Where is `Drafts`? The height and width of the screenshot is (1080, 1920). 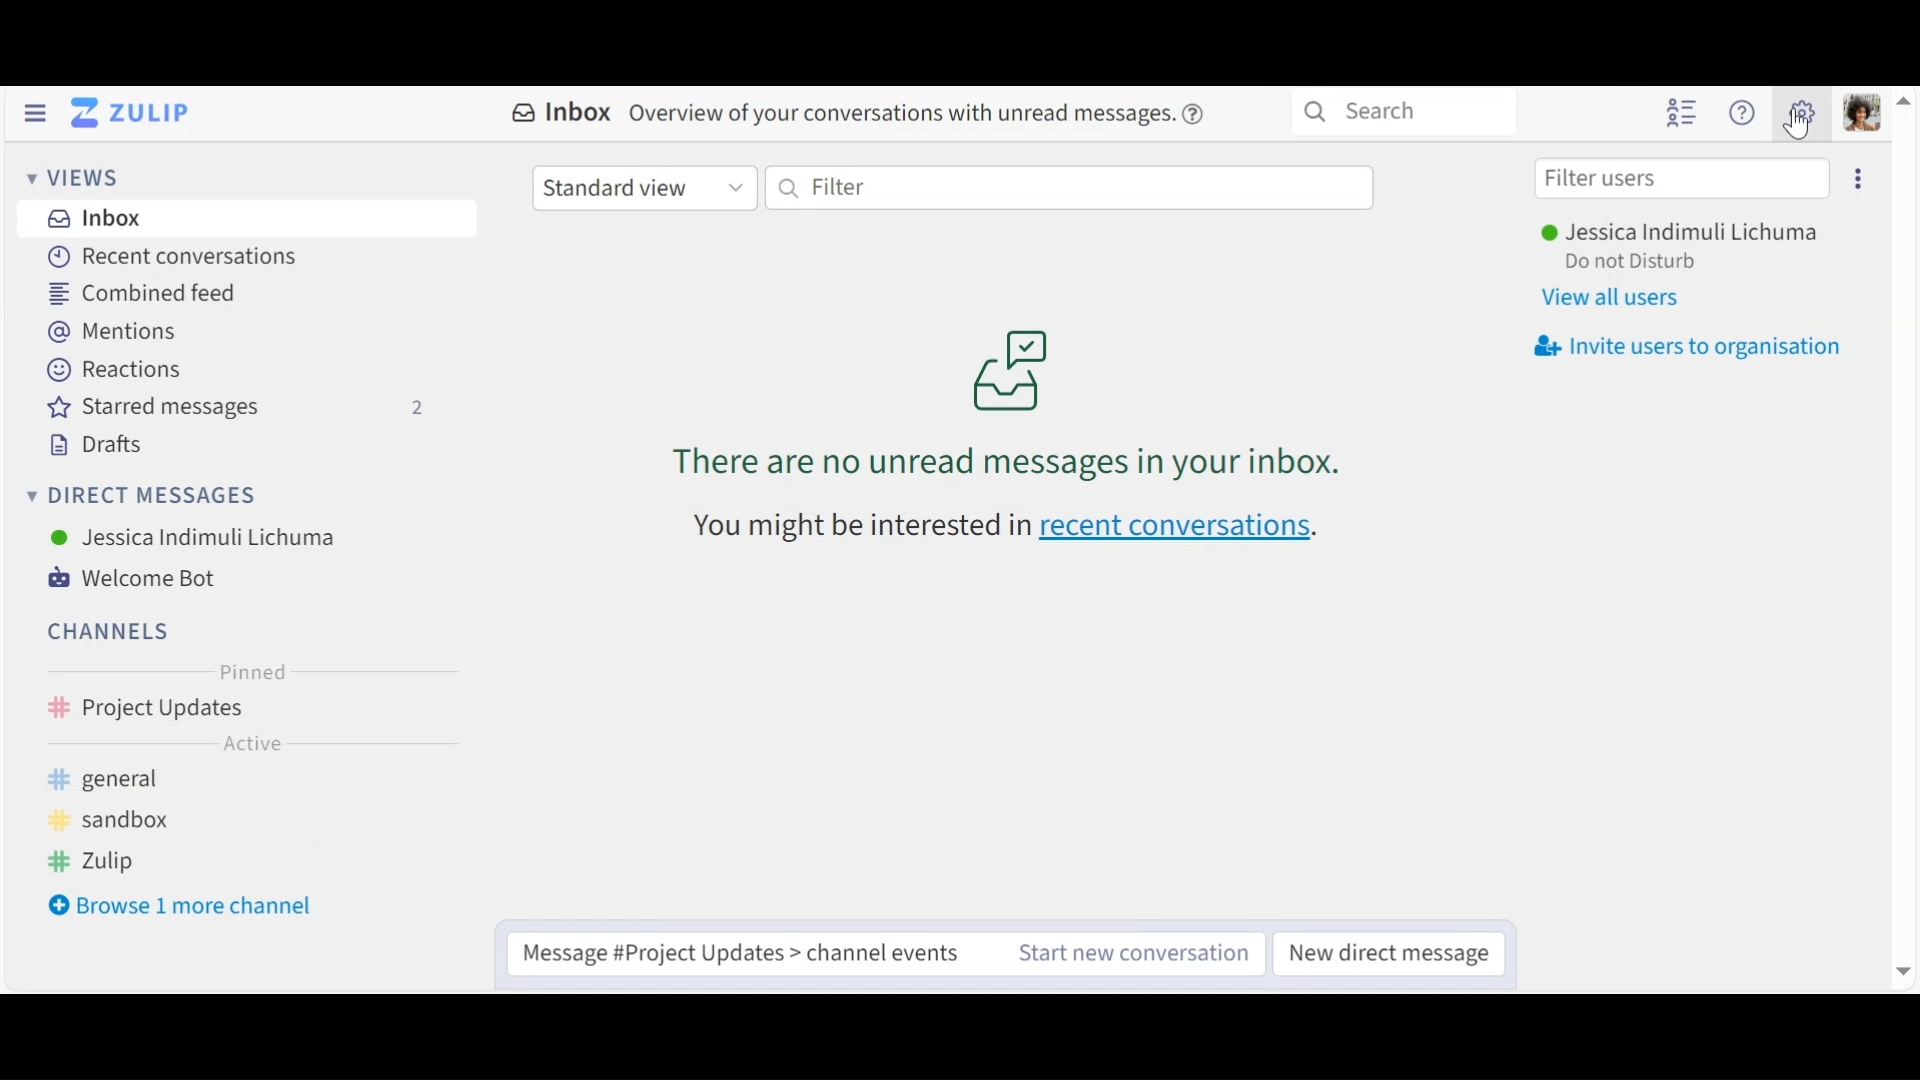 Drafts is located at coordinates (89, 445).